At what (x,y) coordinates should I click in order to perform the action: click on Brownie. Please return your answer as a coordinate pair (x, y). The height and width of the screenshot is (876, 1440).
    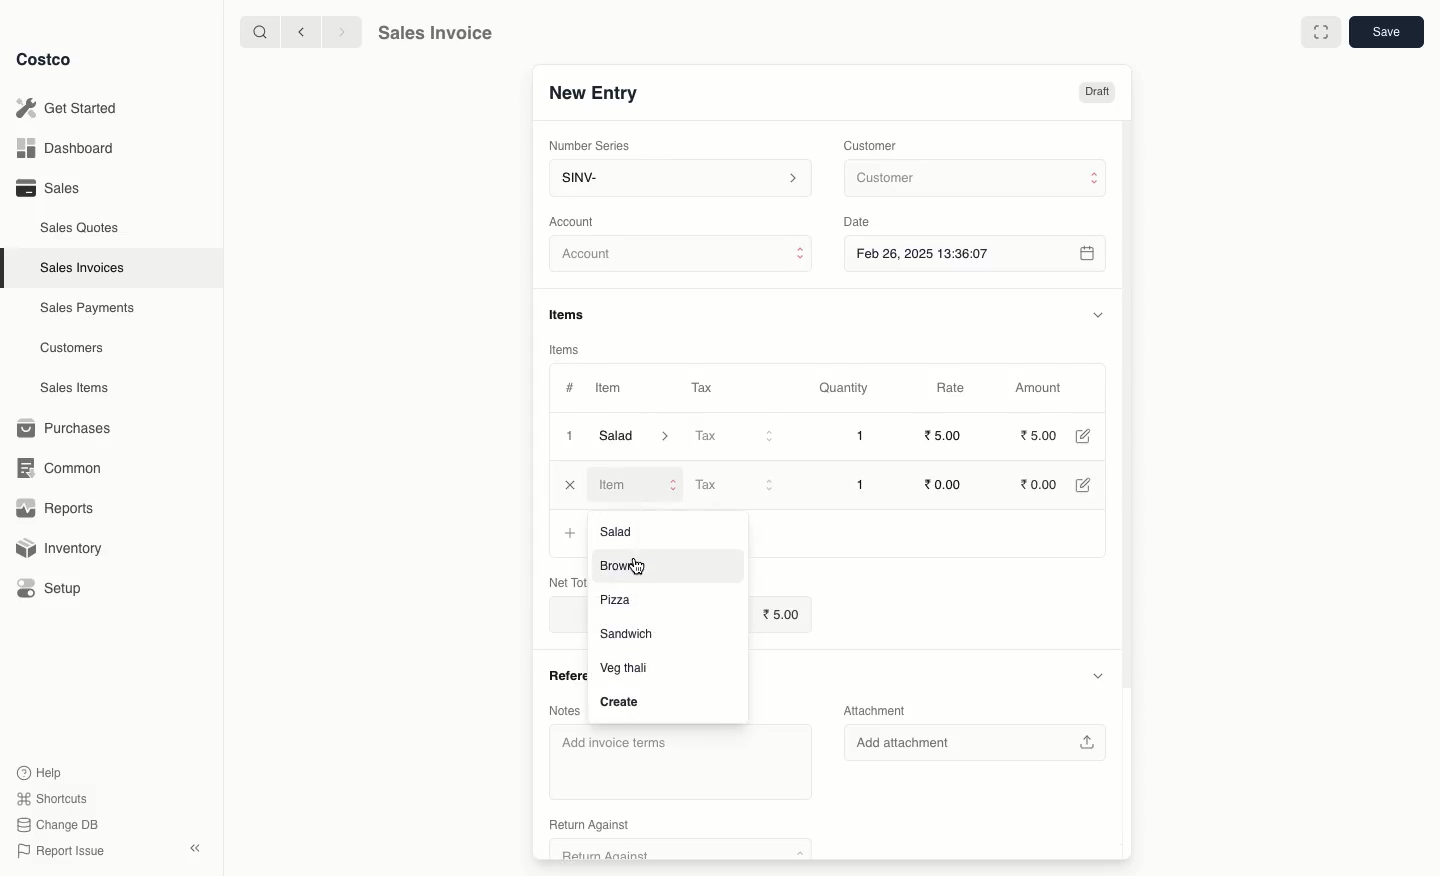
    Looking at the image, I should click on (635, 568).